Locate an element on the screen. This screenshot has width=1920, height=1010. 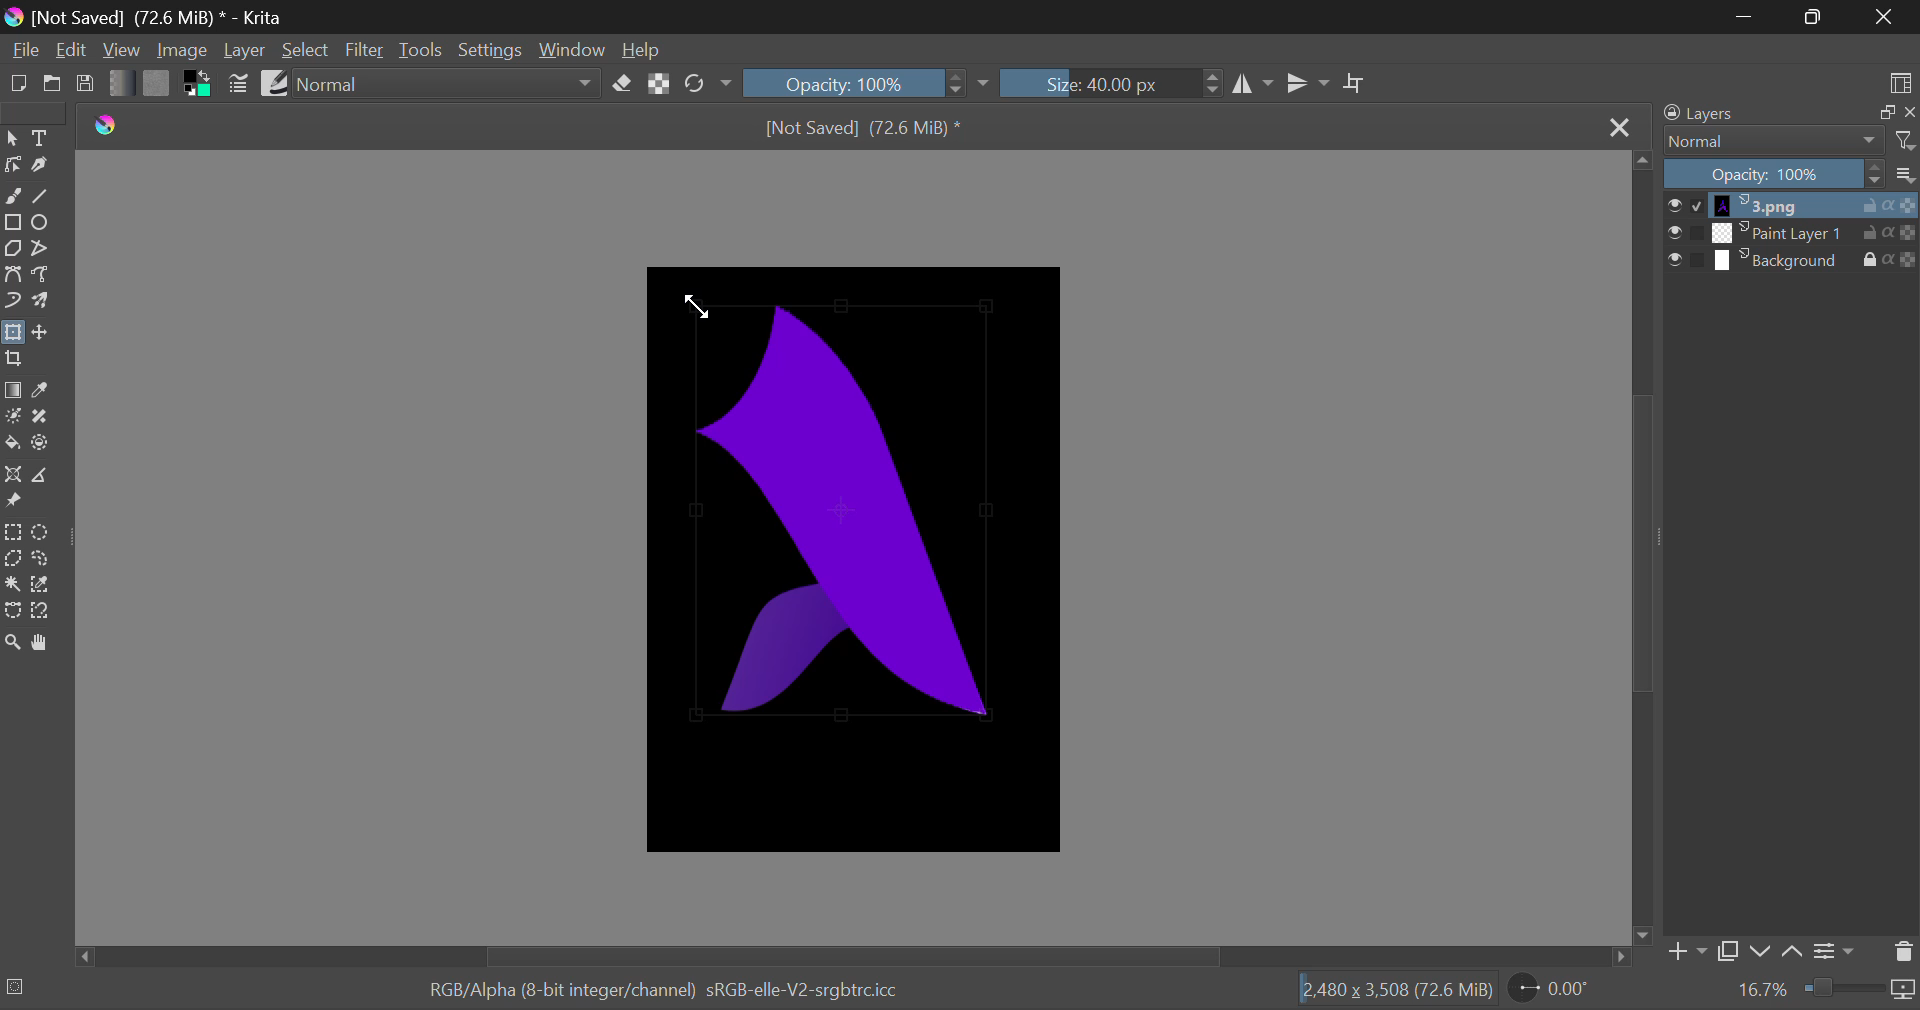
Calligraphic Tool is located at coordinates (44, 170).